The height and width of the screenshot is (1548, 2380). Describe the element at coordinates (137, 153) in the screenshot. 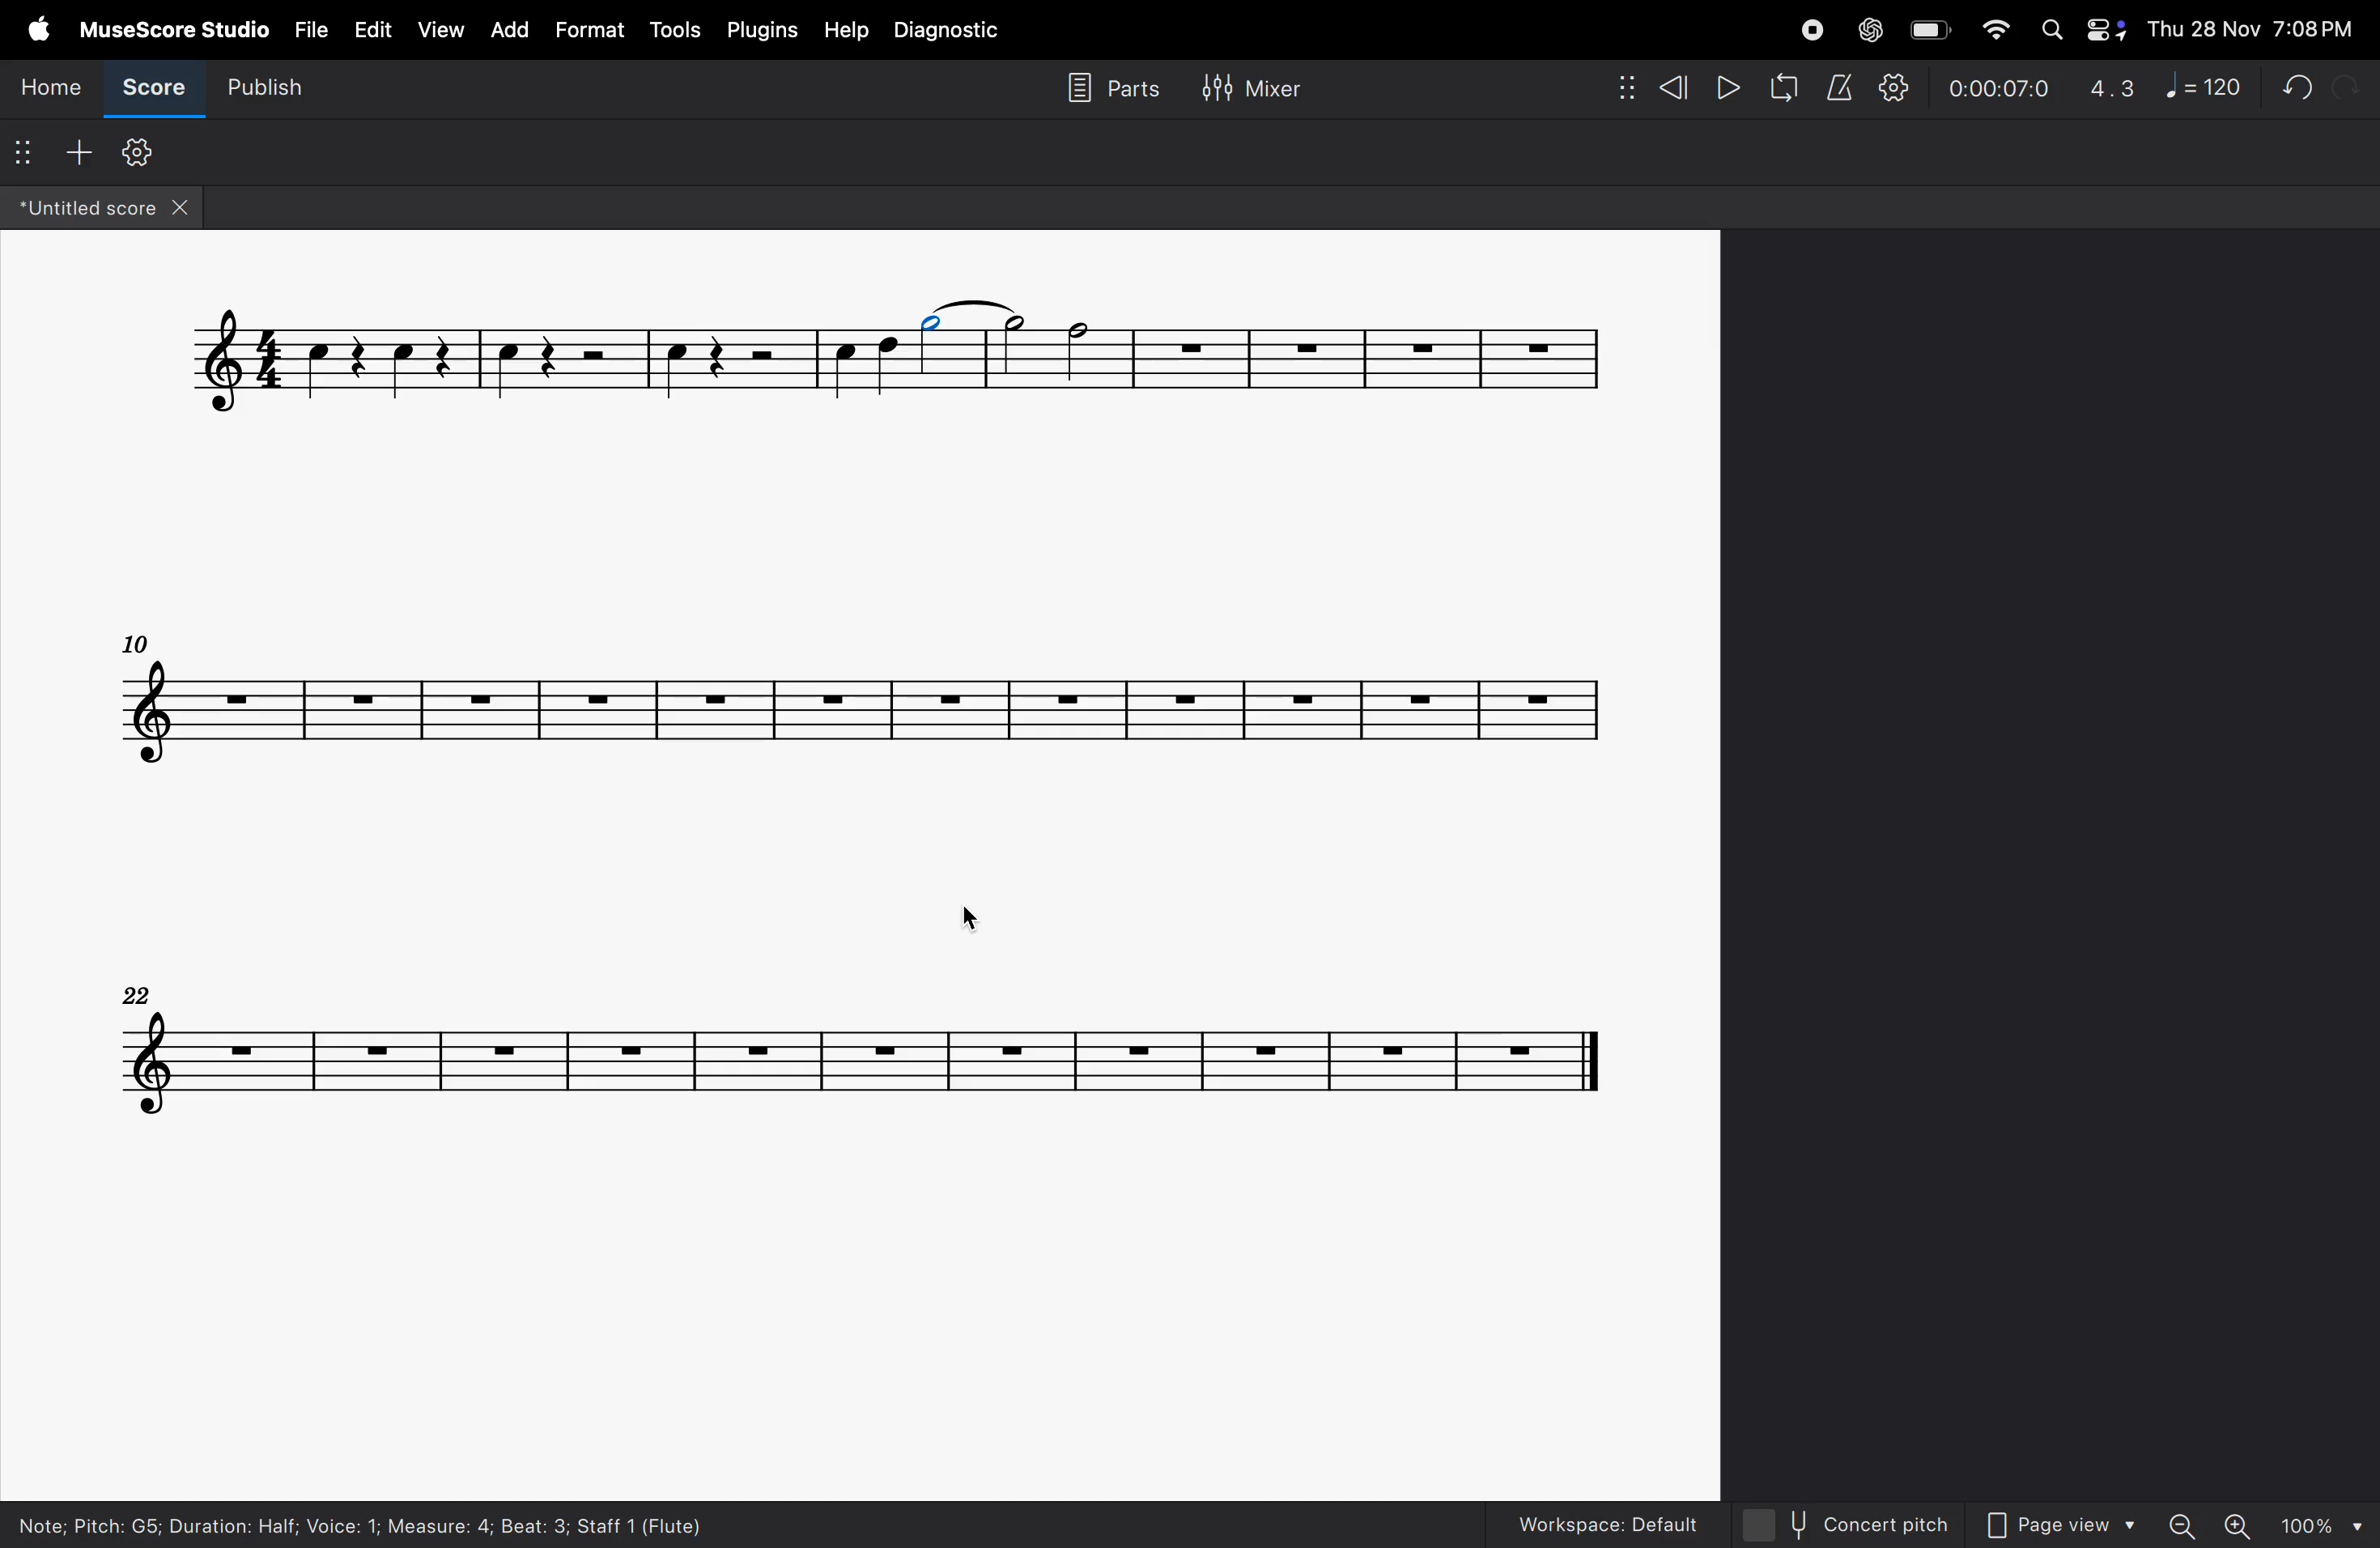

I see `customize toolbar` at that location.